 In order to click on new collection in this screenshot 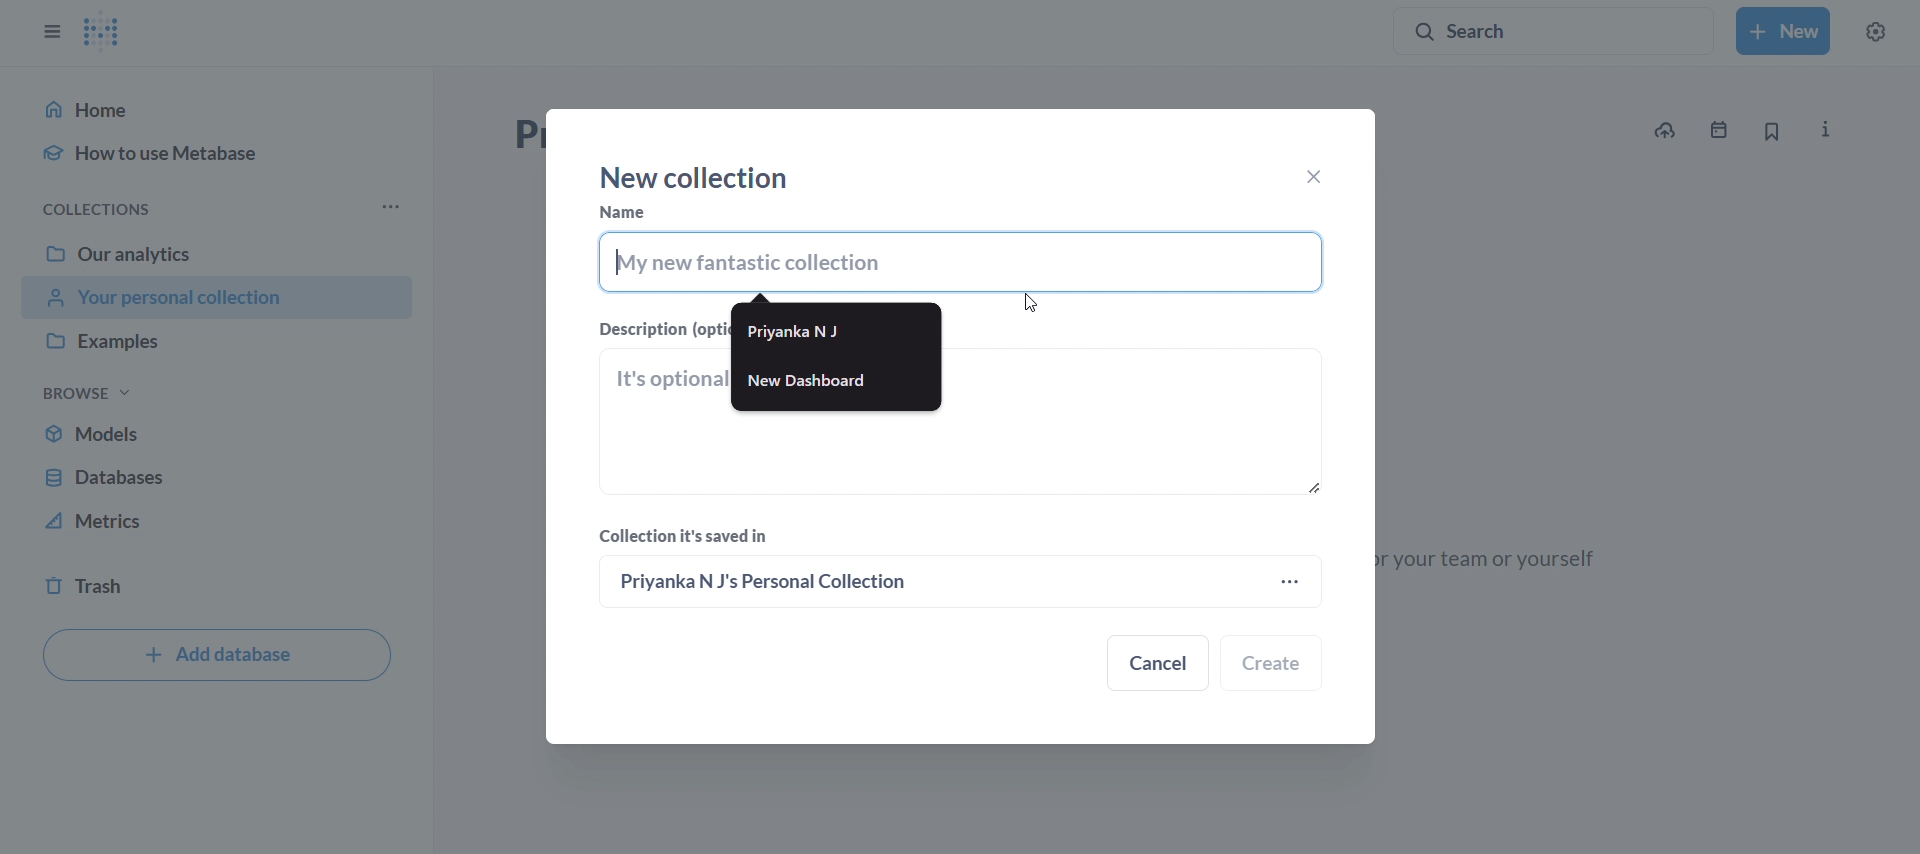, I will do `click(697, 178)`.